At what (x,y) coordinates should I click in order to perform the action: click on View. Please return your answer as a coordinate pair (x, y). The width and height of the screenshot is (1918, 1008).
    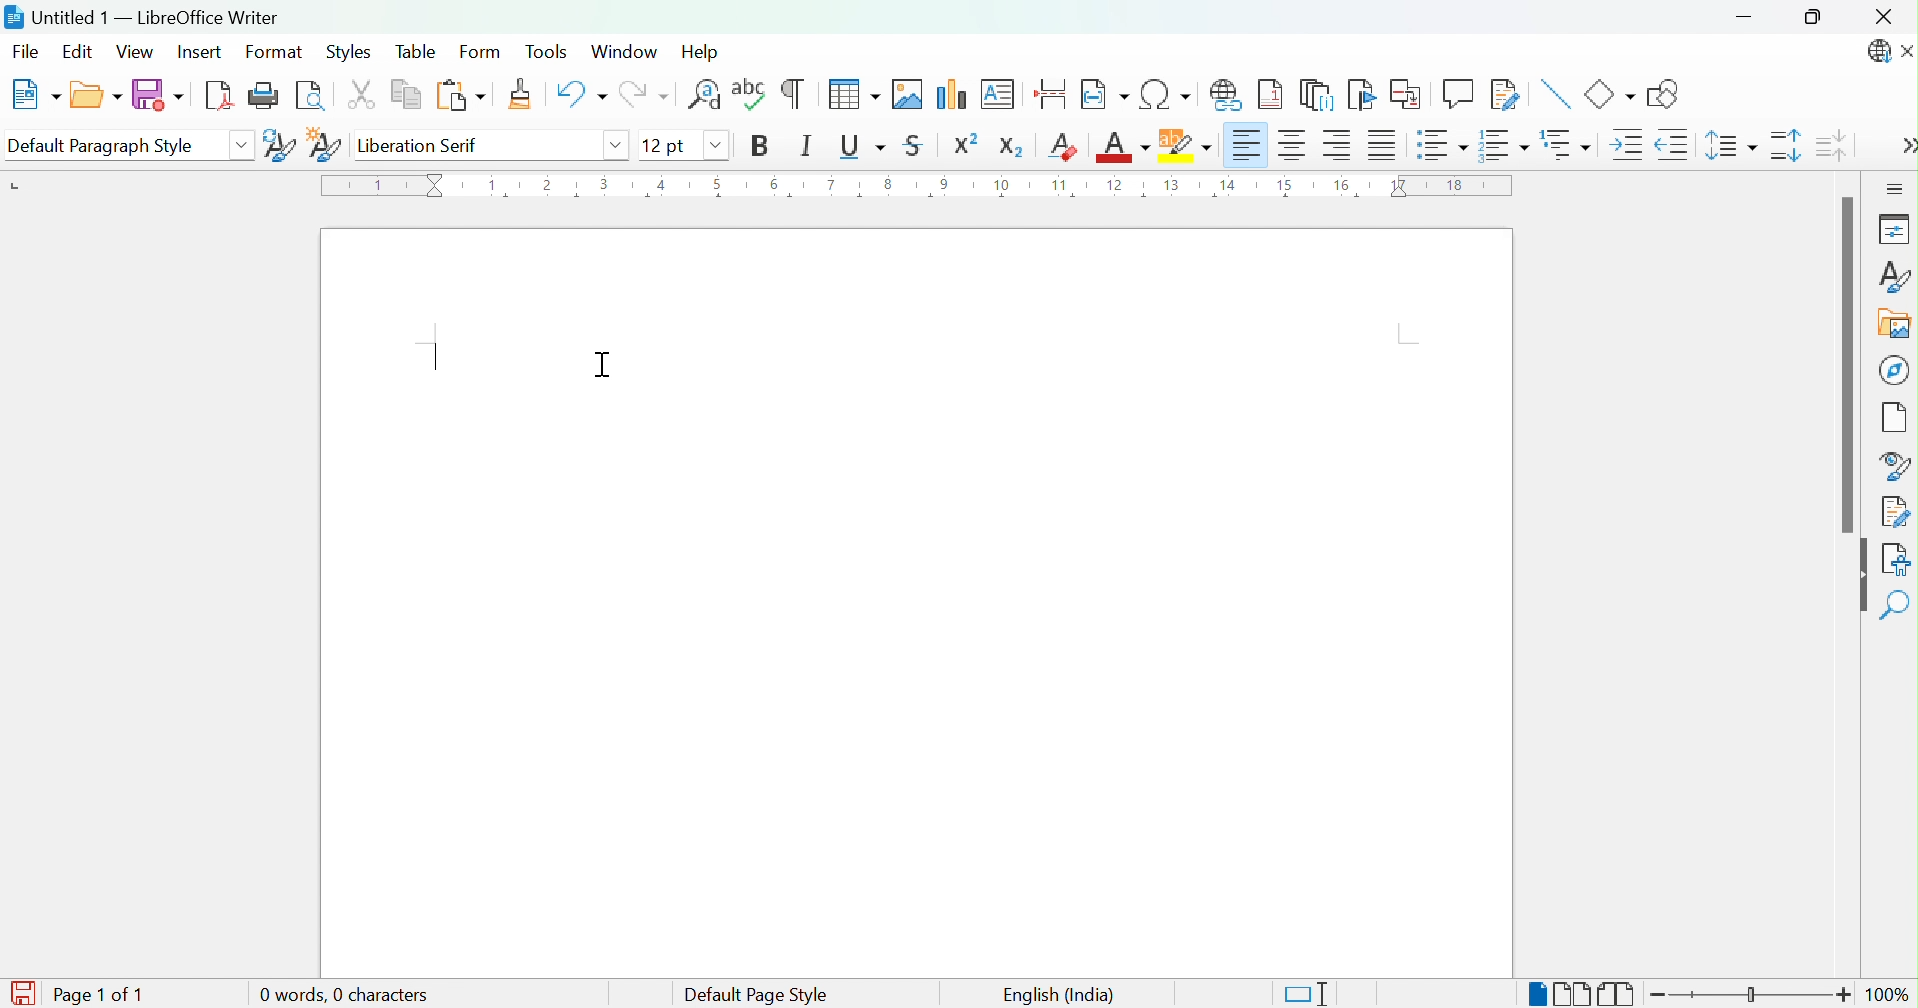
    Looking at the image, I should click on (136, 53).